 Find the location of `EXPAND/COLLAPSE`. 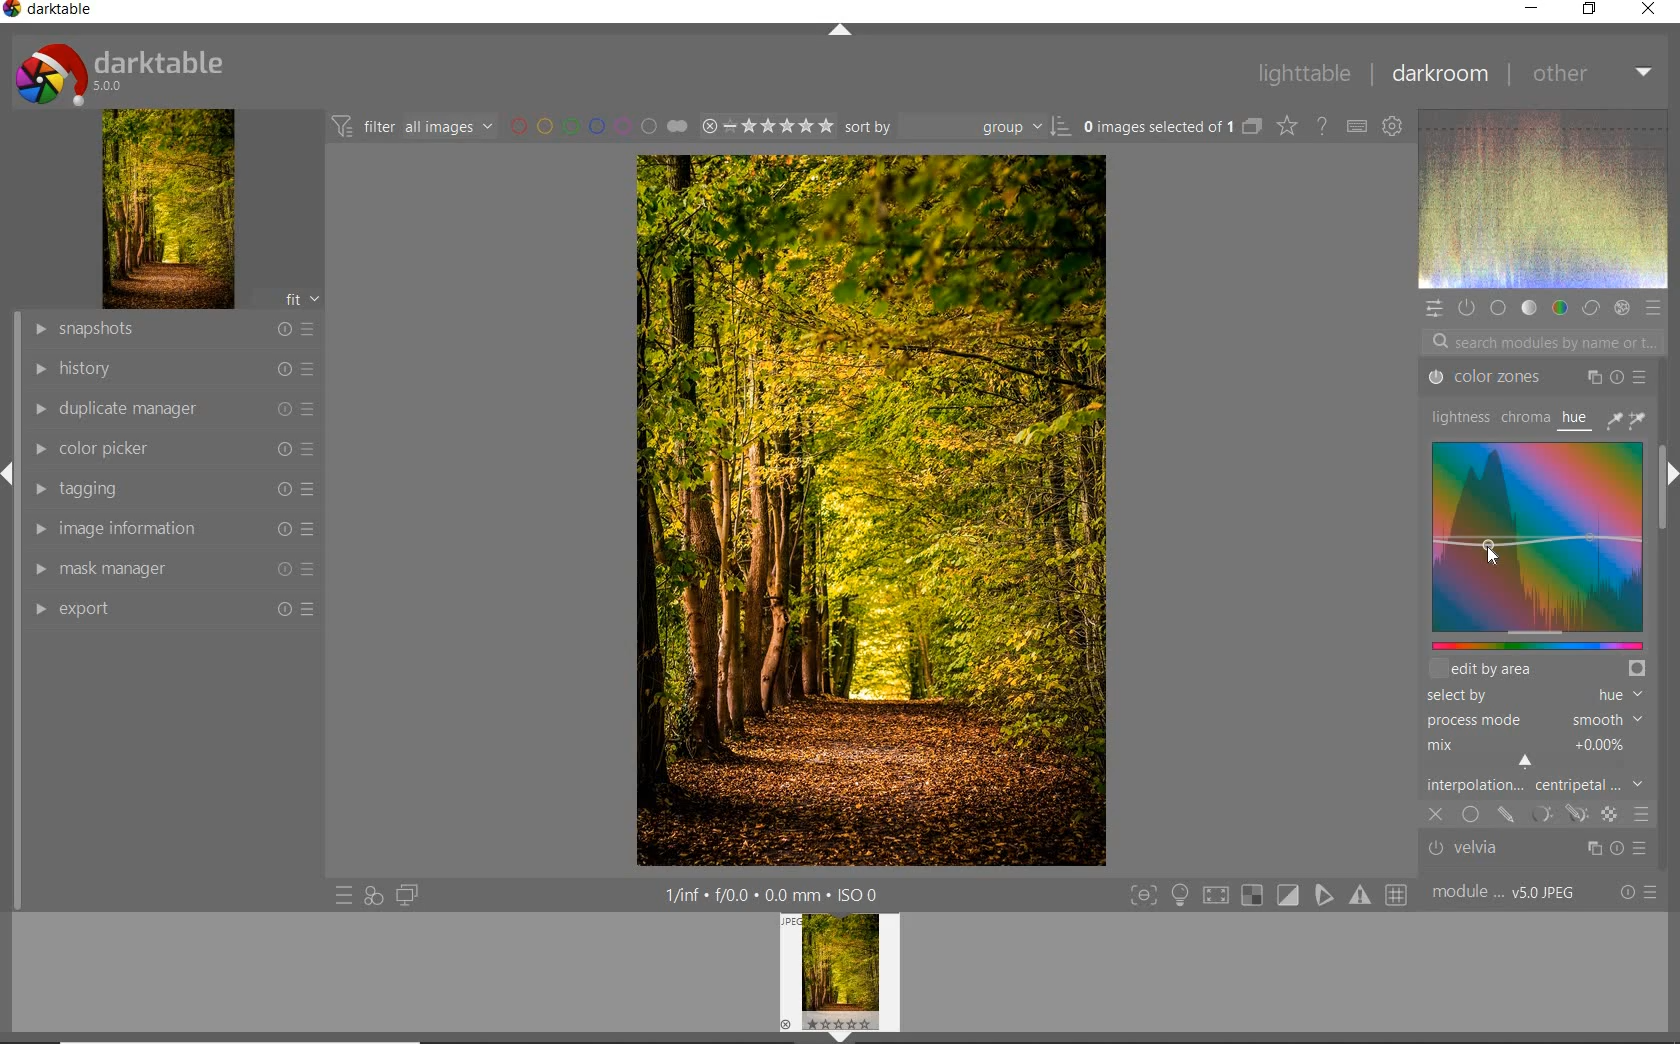

EXPAND/COLLAPSE is located at coordinates (1670, 476).